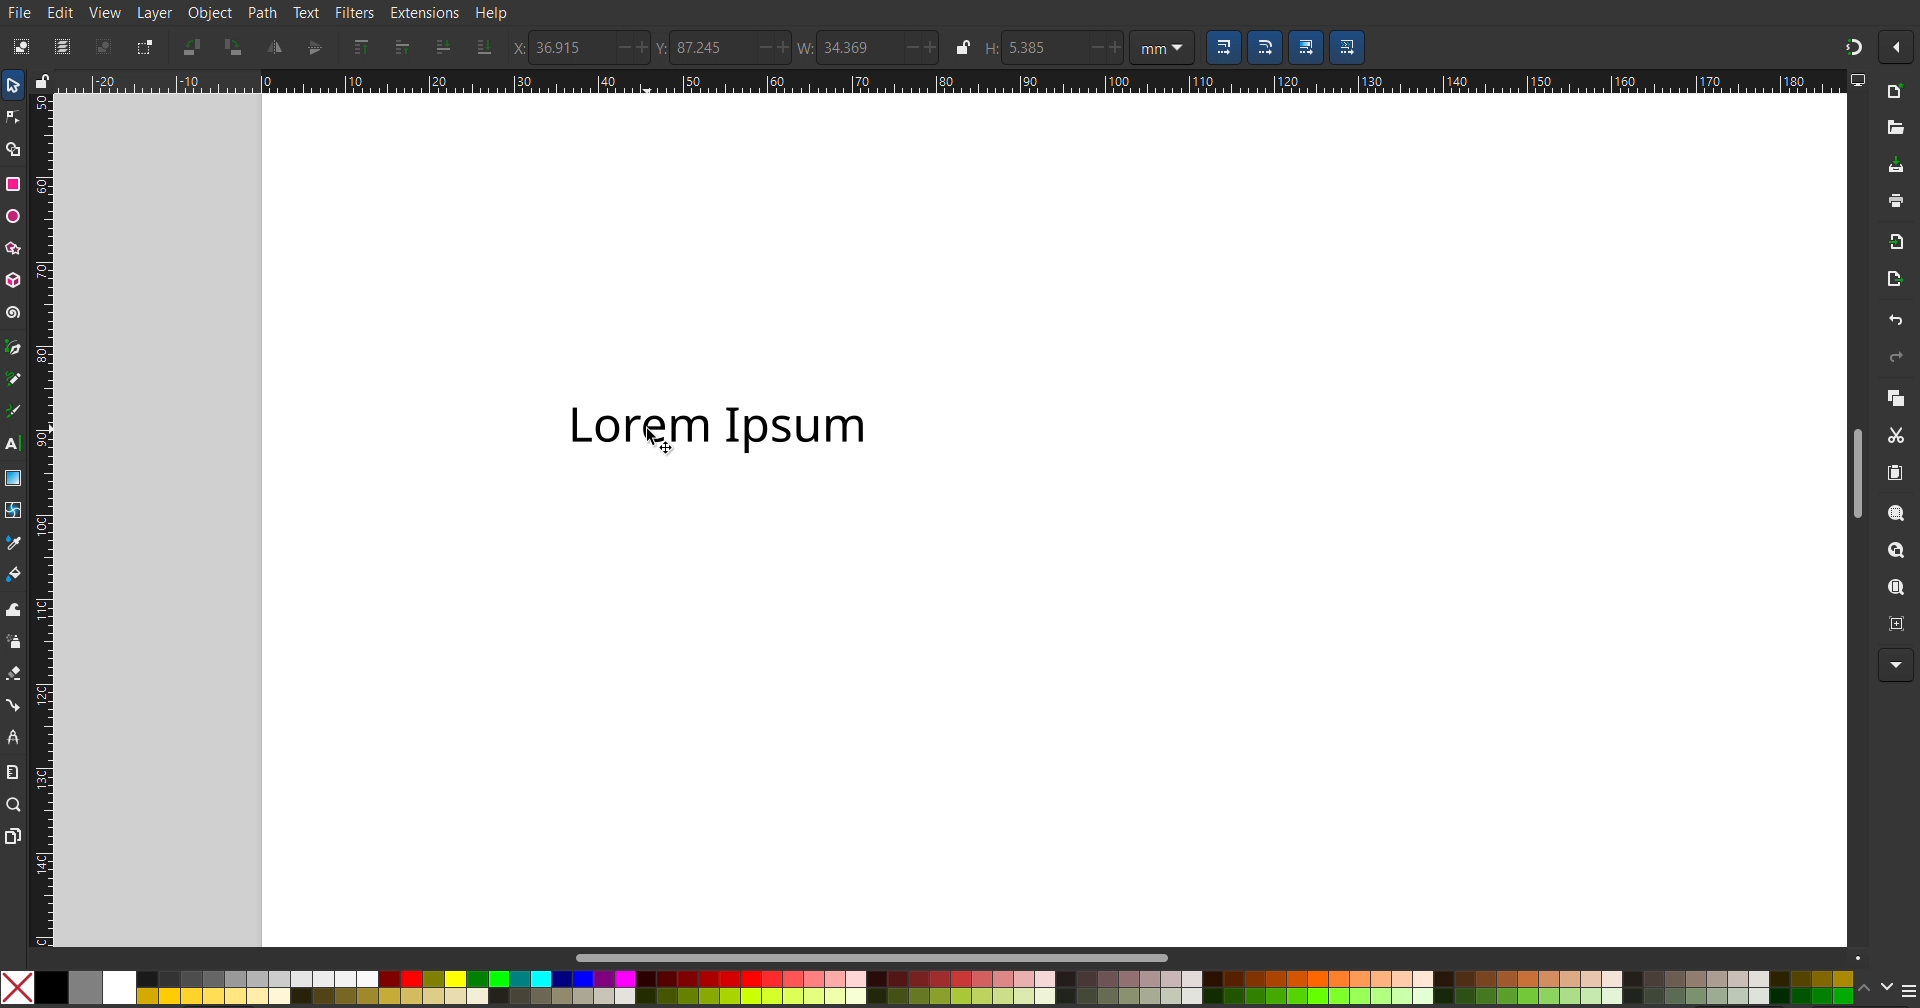  Describe the element at coordinates (17, 738) in the screenshot. I see `LPE Tool` at that location.